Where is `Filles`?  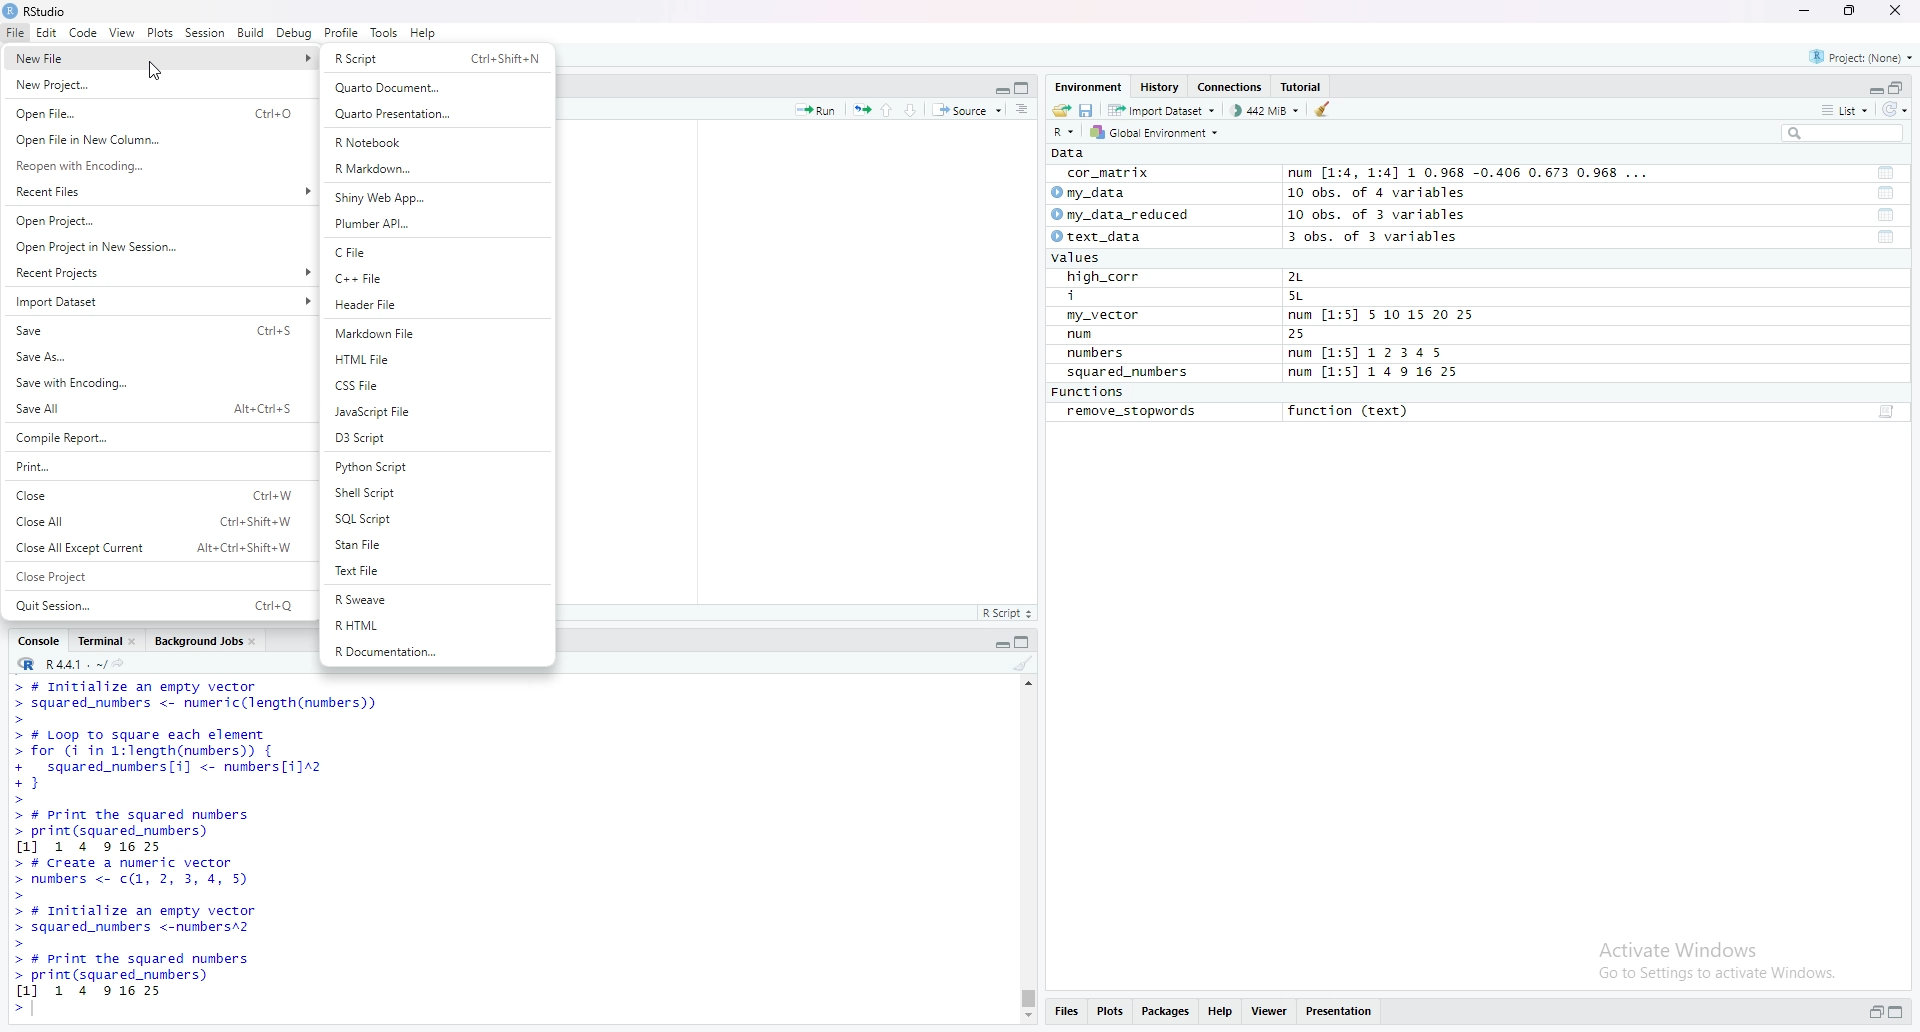 Filles is located at coordinates (1065, 1013).